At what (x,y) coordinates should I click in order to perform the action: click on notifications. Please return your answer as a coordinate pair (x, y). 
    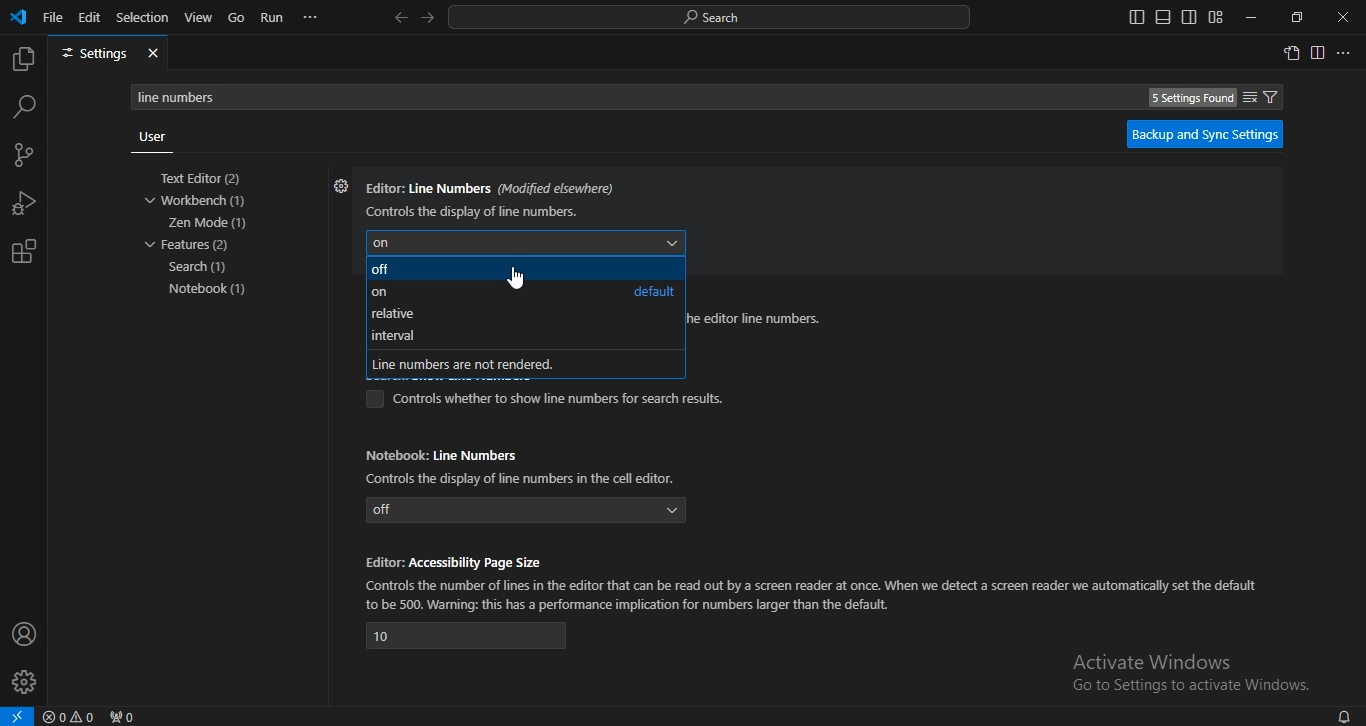
    Looking at the image, I should click on (1343, 715).